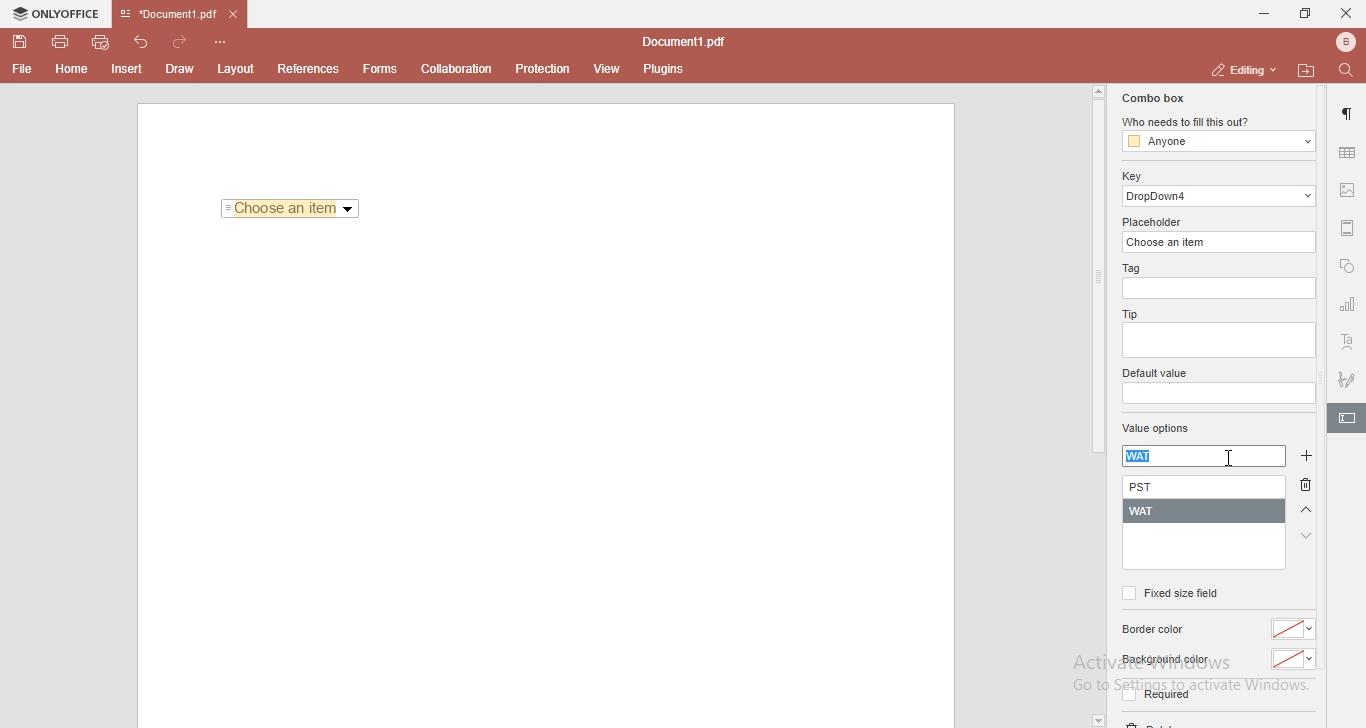  I want to click on table, so click(1347, 152).